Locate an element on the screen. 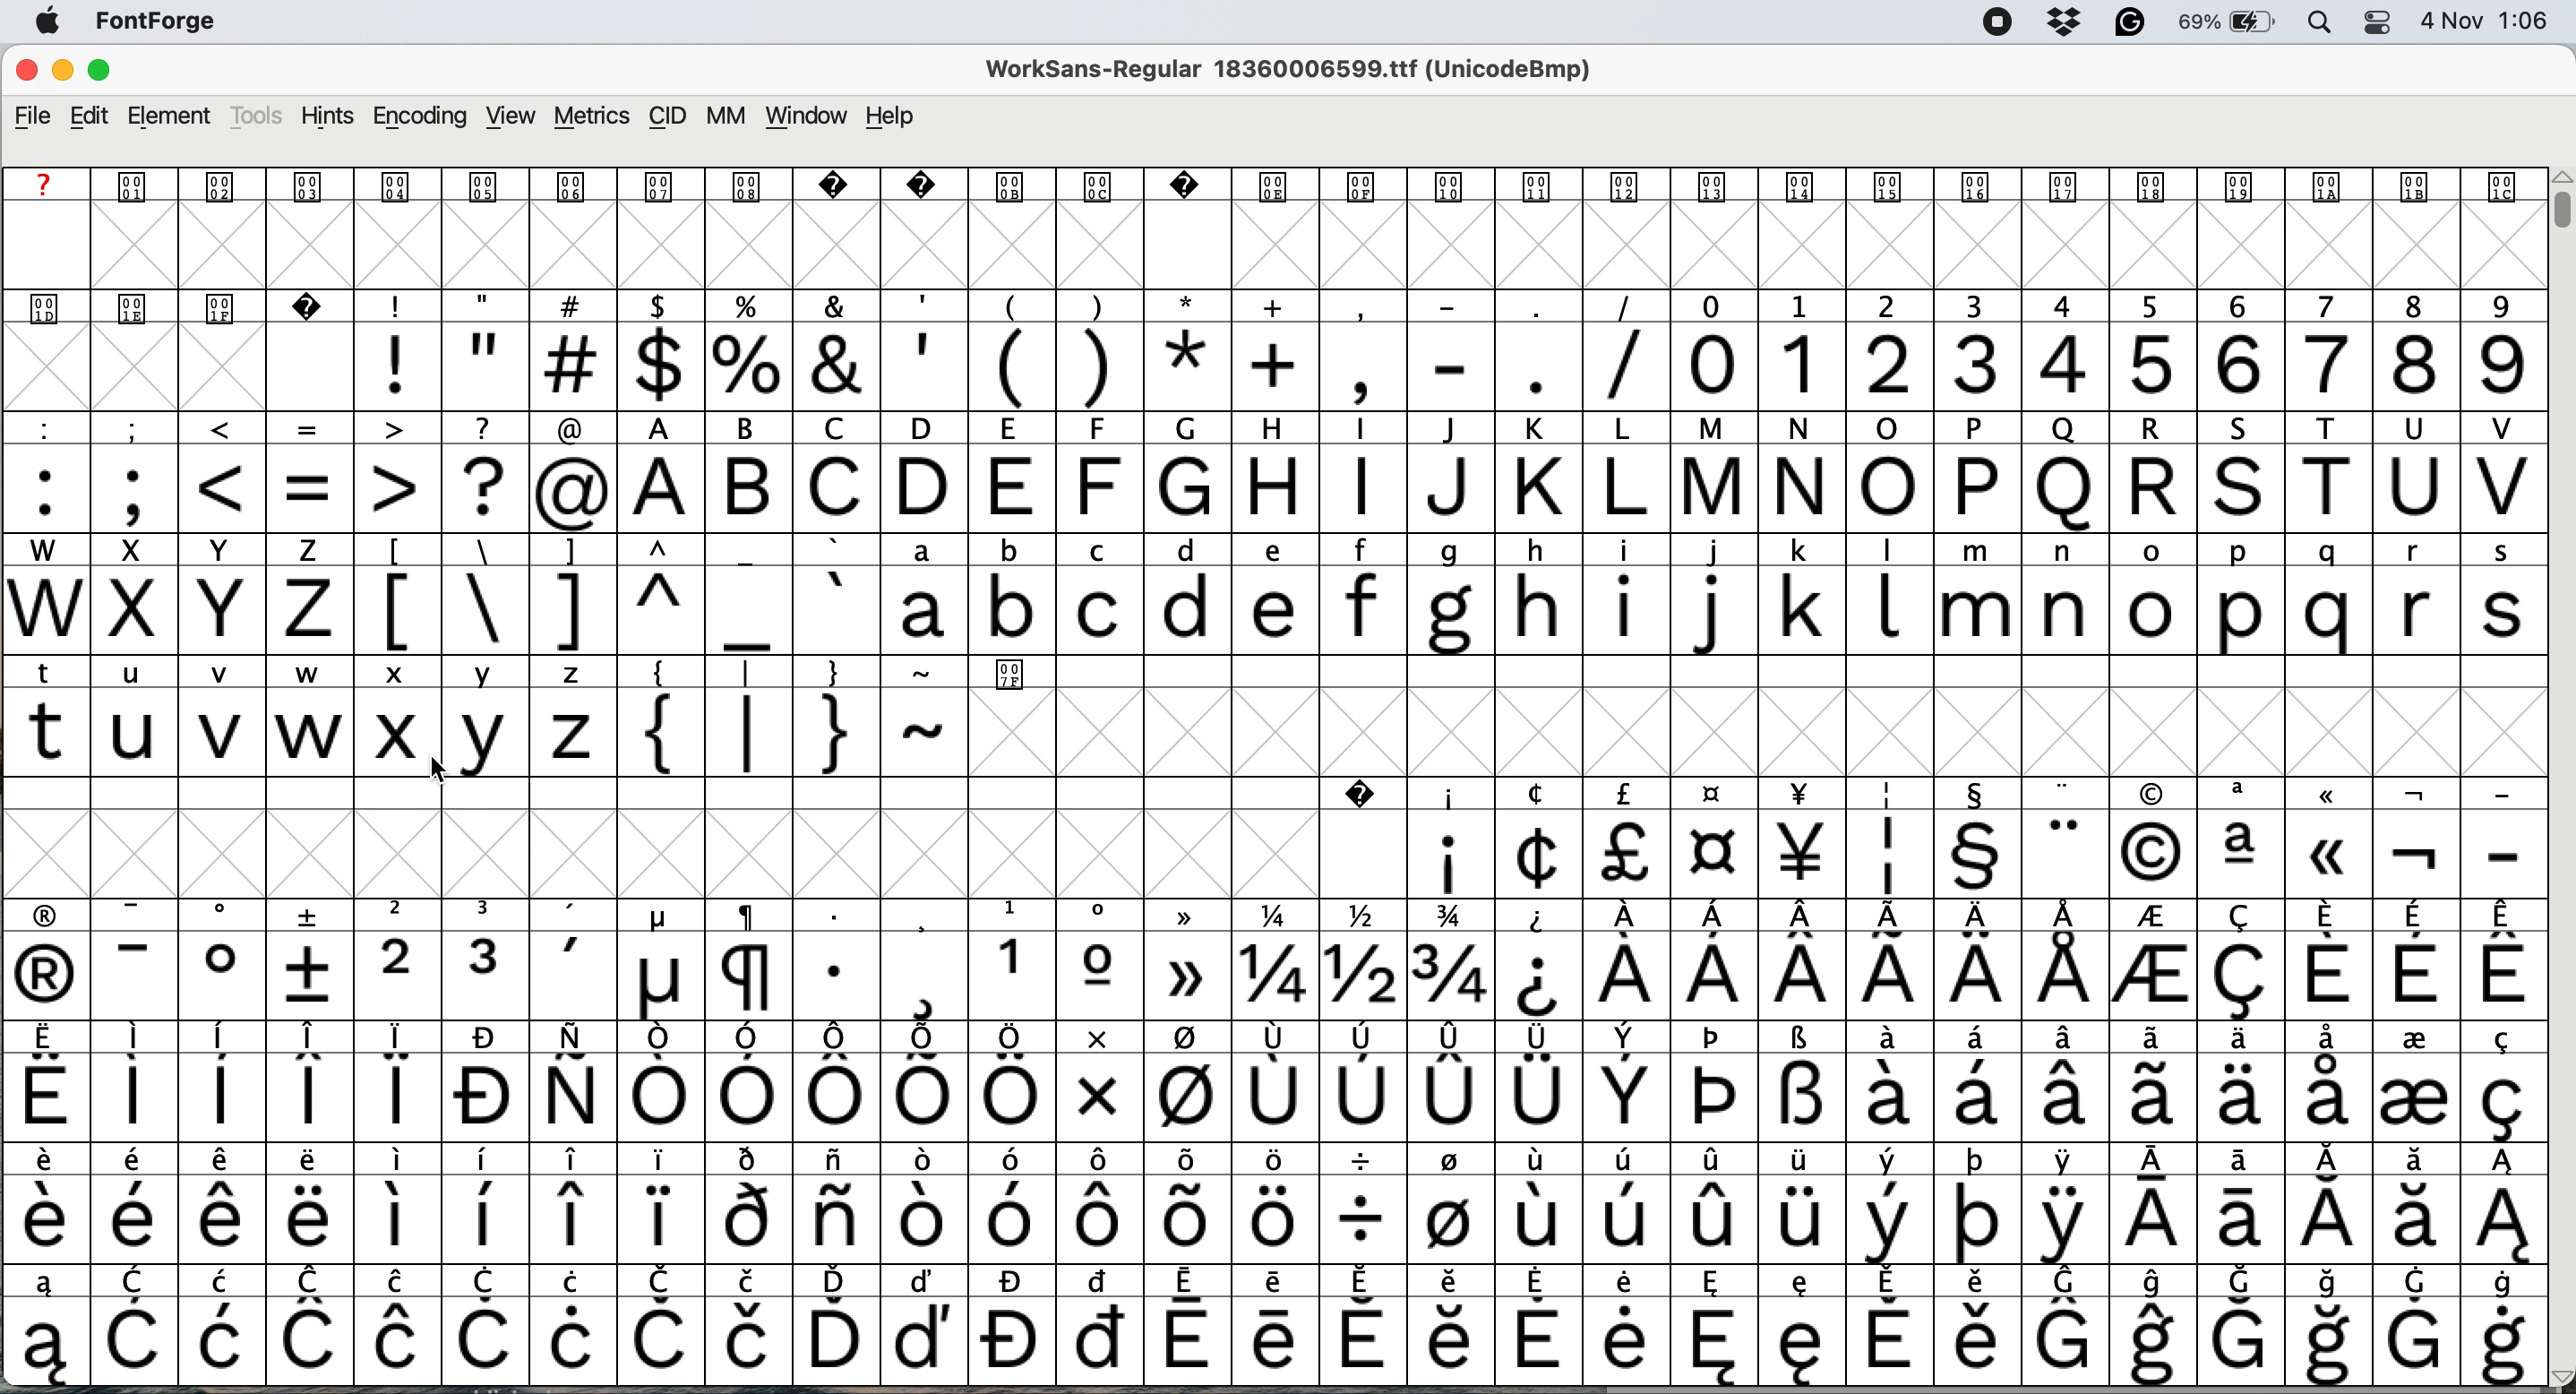 The width and height of the screenshot is (2576, 1394). screen recorder is located at coordinates (1990, 23).